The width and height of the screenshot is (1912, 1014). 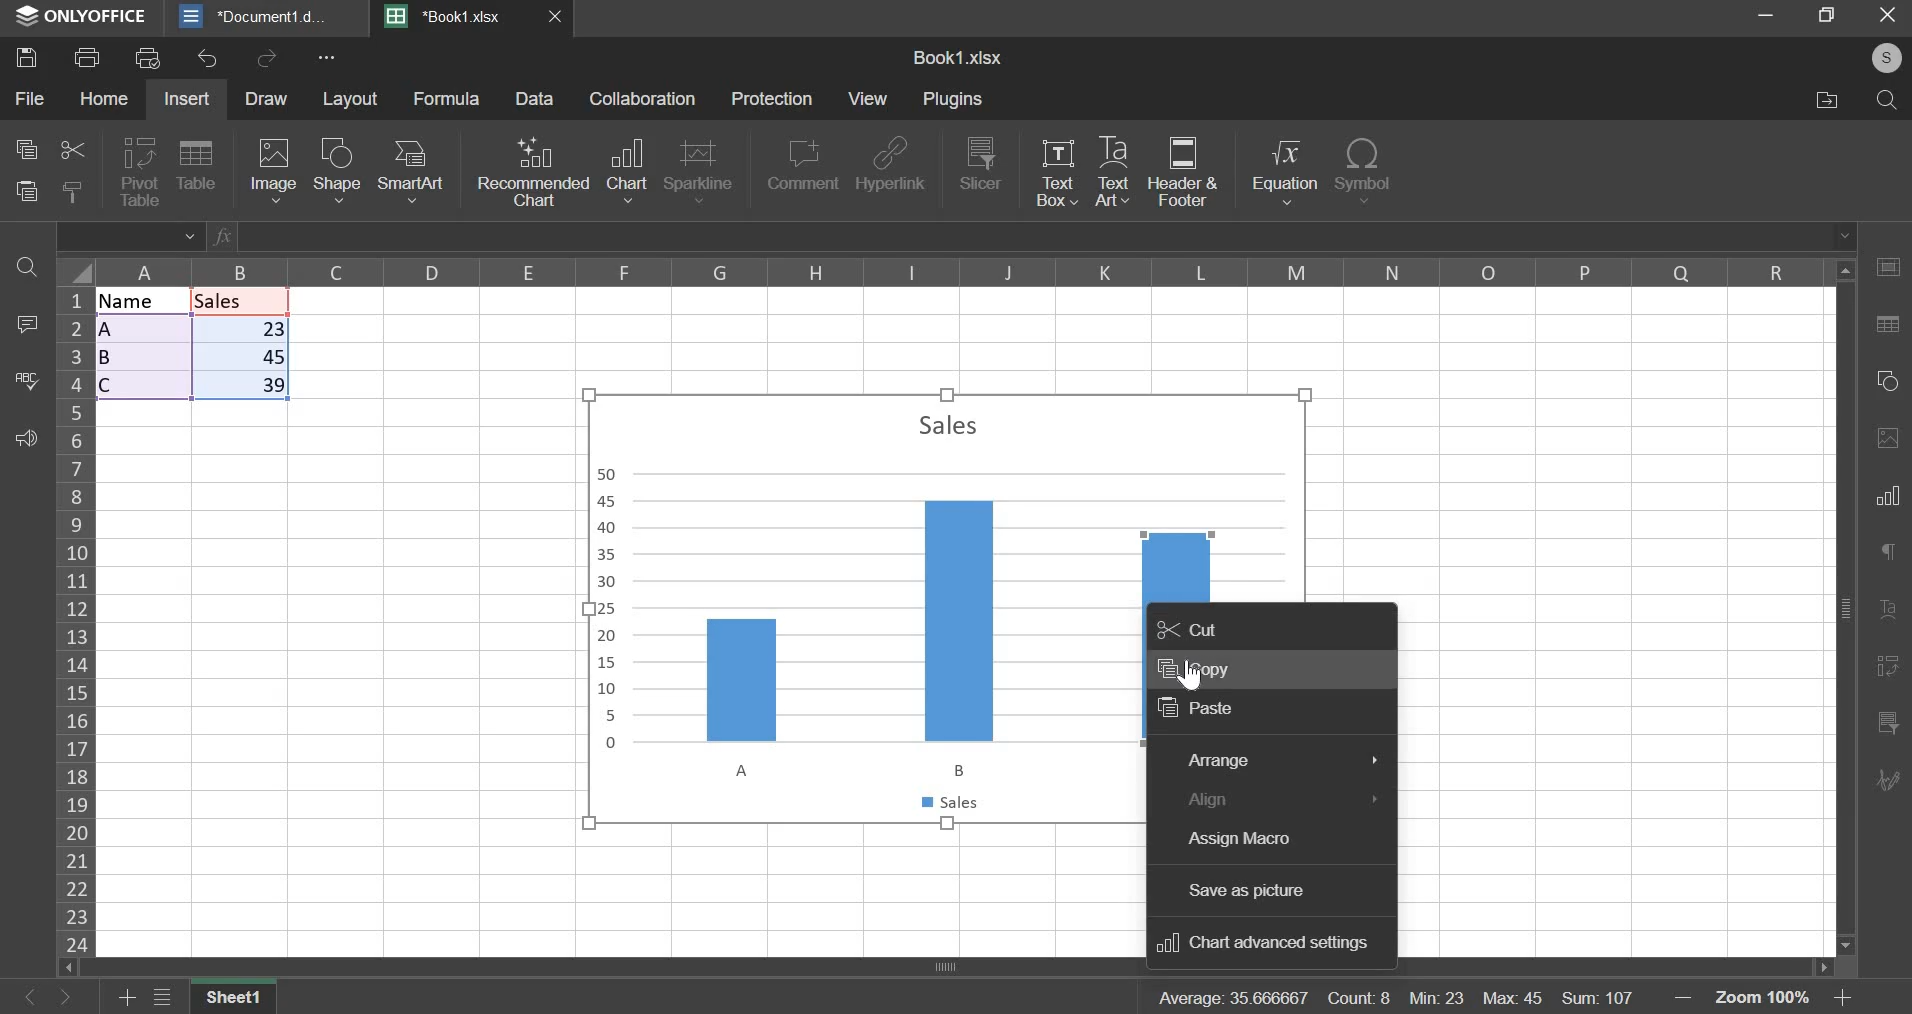 I want to click on Vertical scroll bar, so click(x=1847, y=603).